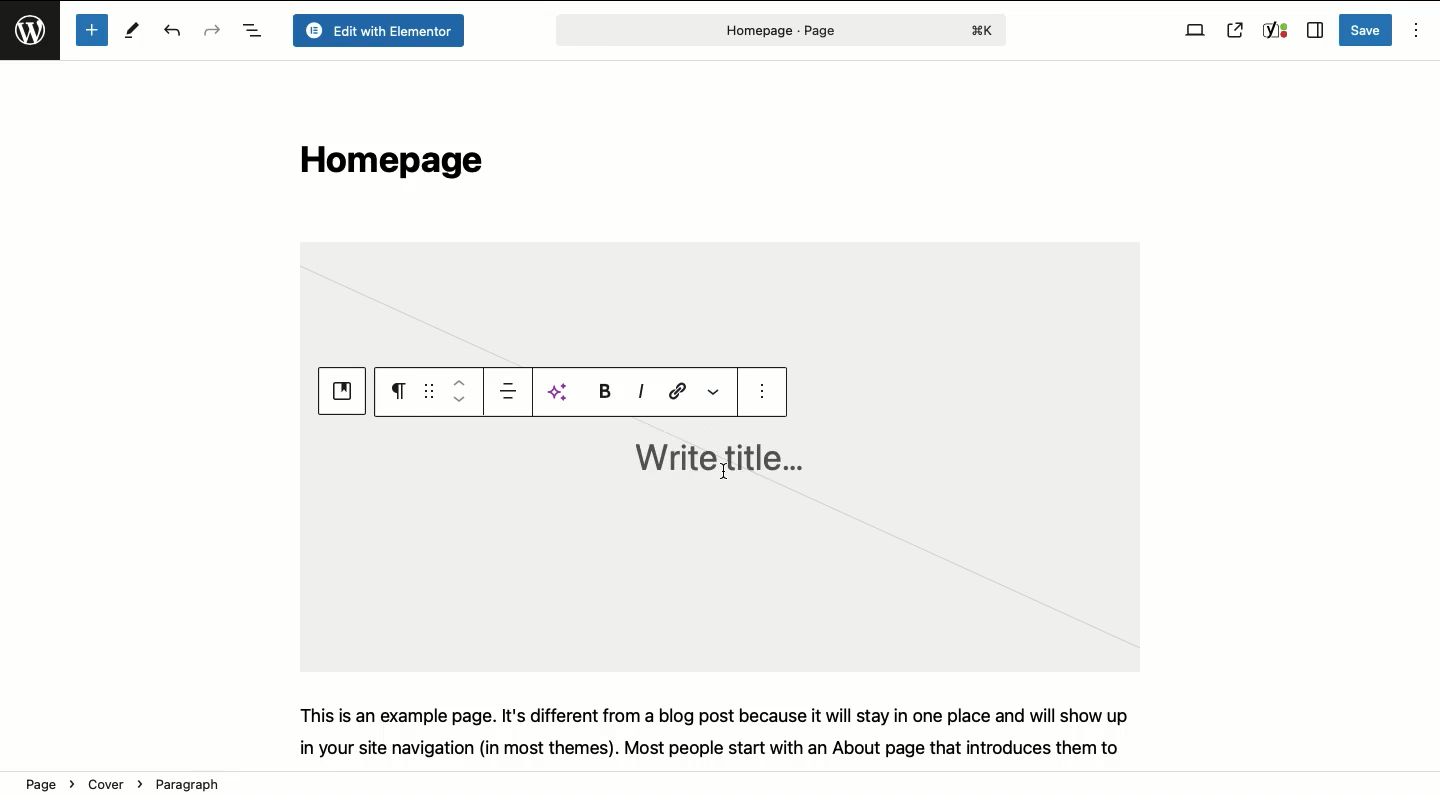 The image size is (1440, 794). What do you see at coordinates (1195, 31) in the screenshot?
I see `View` at bounding box center [1195, 31].